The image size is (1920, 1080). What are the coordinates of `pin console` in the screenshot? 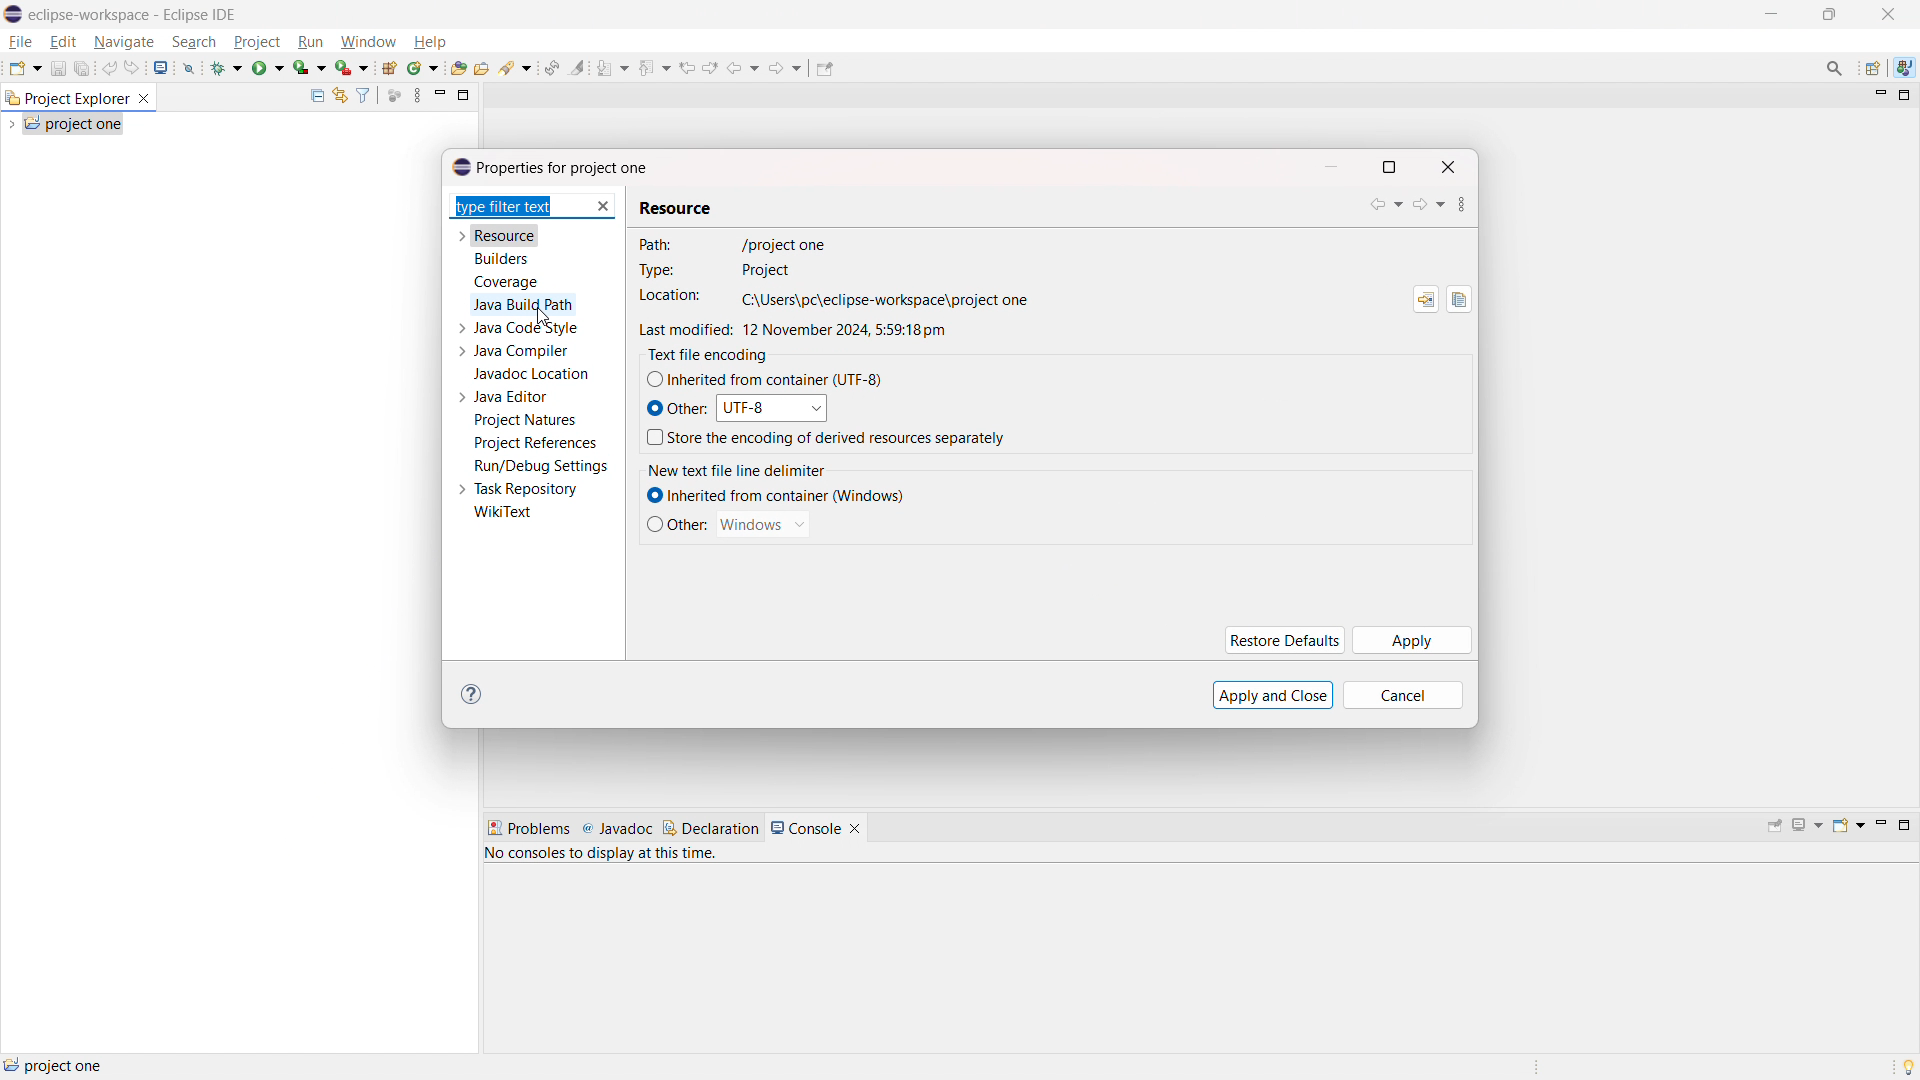 It's located at (1775, 827).